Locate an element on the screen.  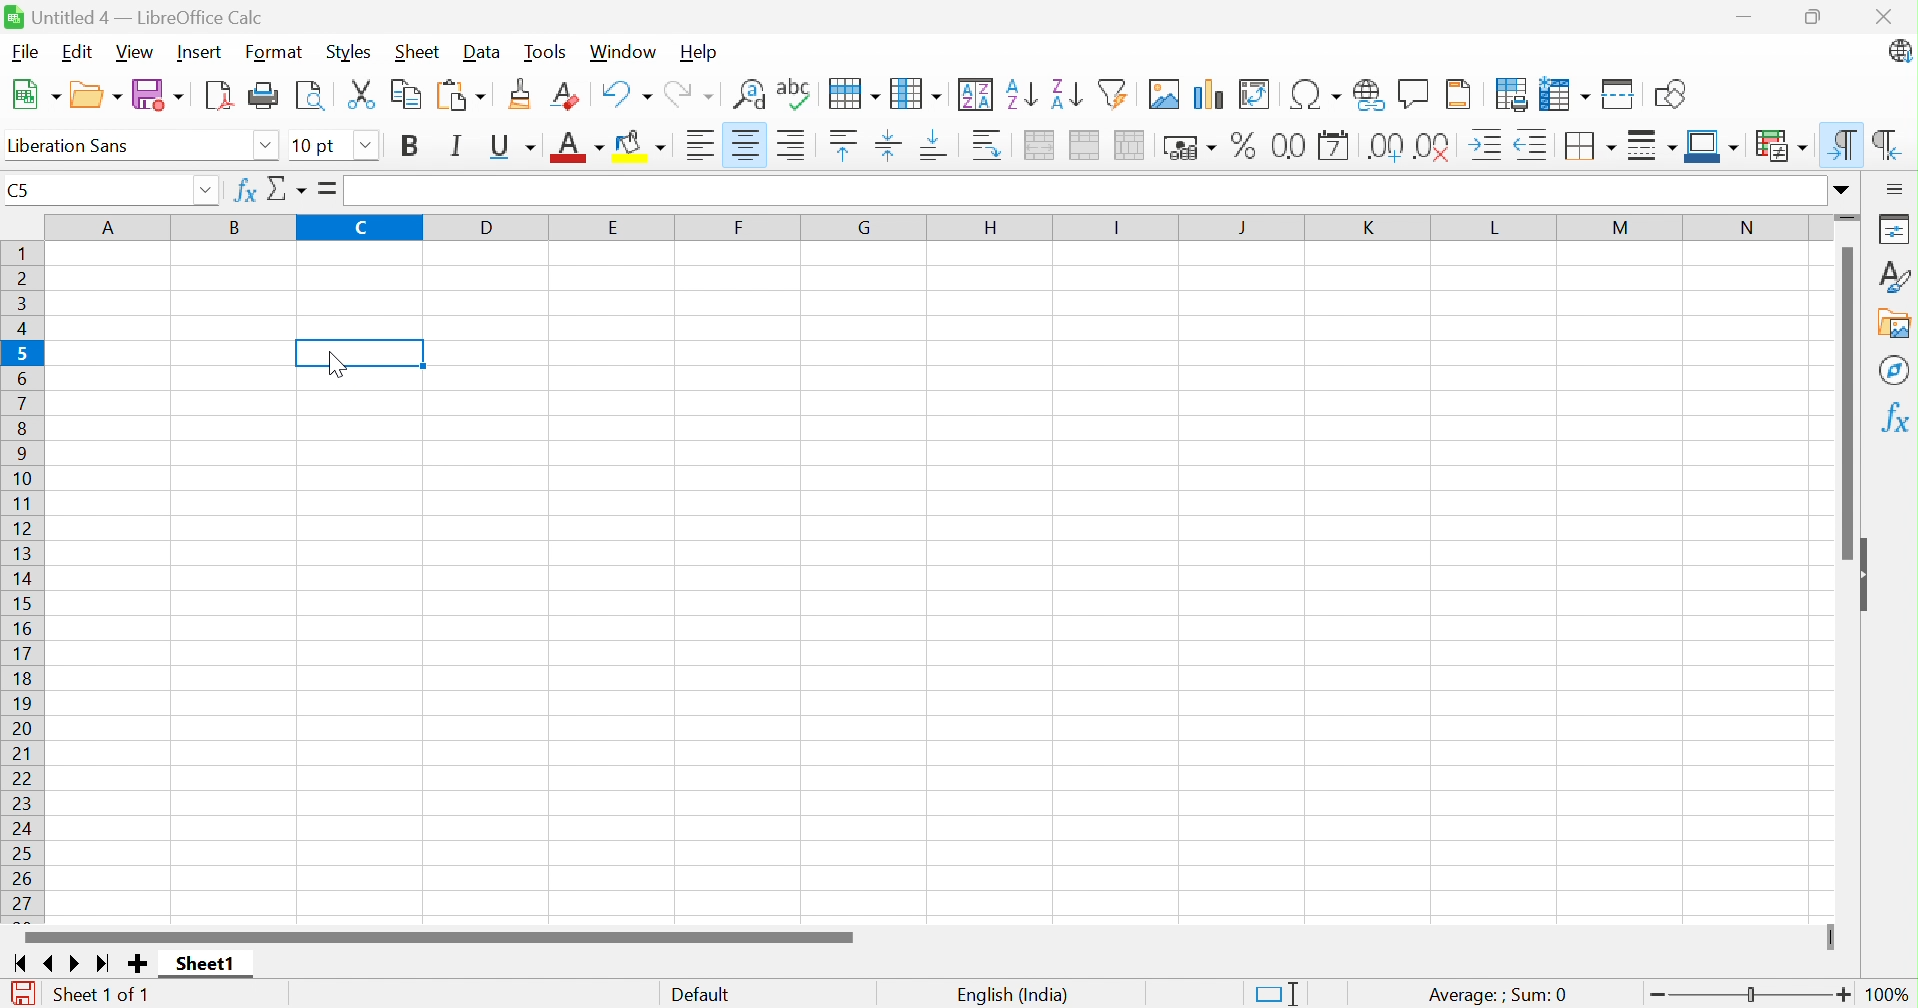
Column is located at coordinates (919, 90).